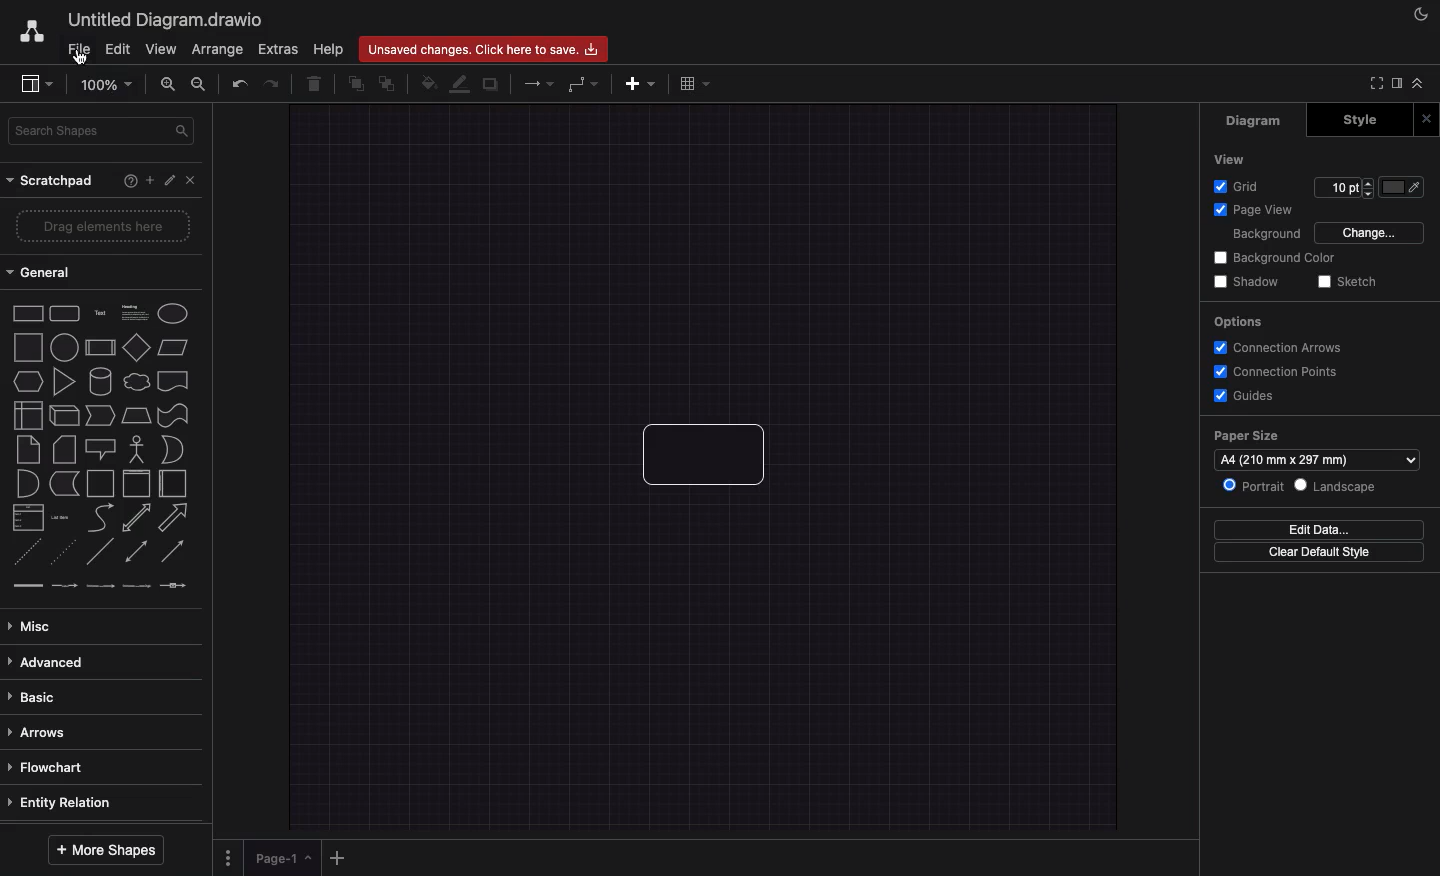 The image size is (1440, 876). What do you see at coordinates (390, 86) in the screenshot?
I see `To back` at bounding box center [390, 86].